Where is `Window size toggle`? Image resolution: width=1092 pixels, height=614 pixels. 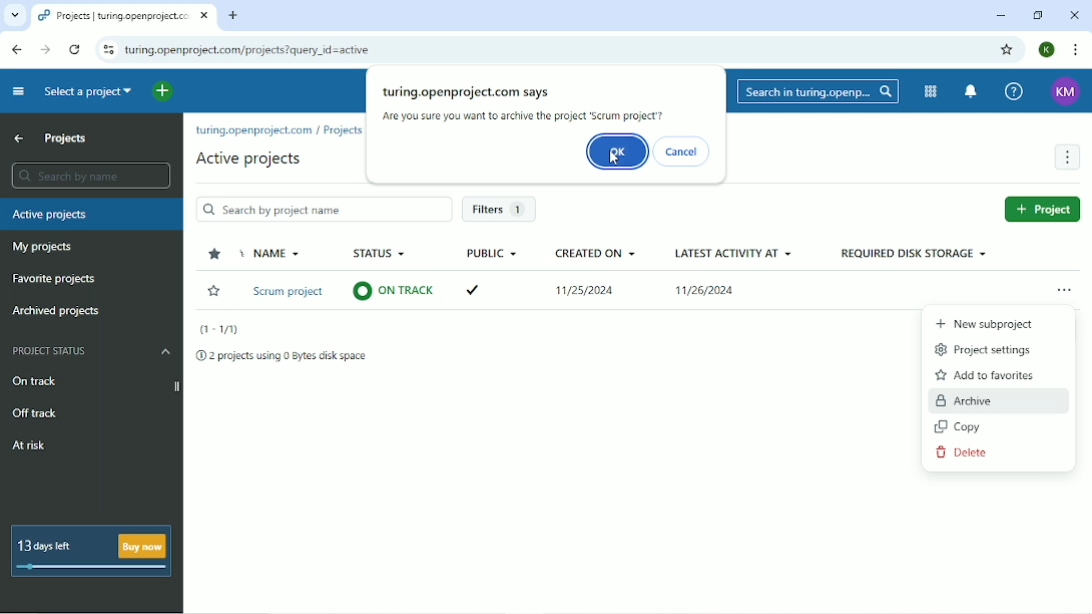 Window size toggle is located at coordinates (1038, 15).